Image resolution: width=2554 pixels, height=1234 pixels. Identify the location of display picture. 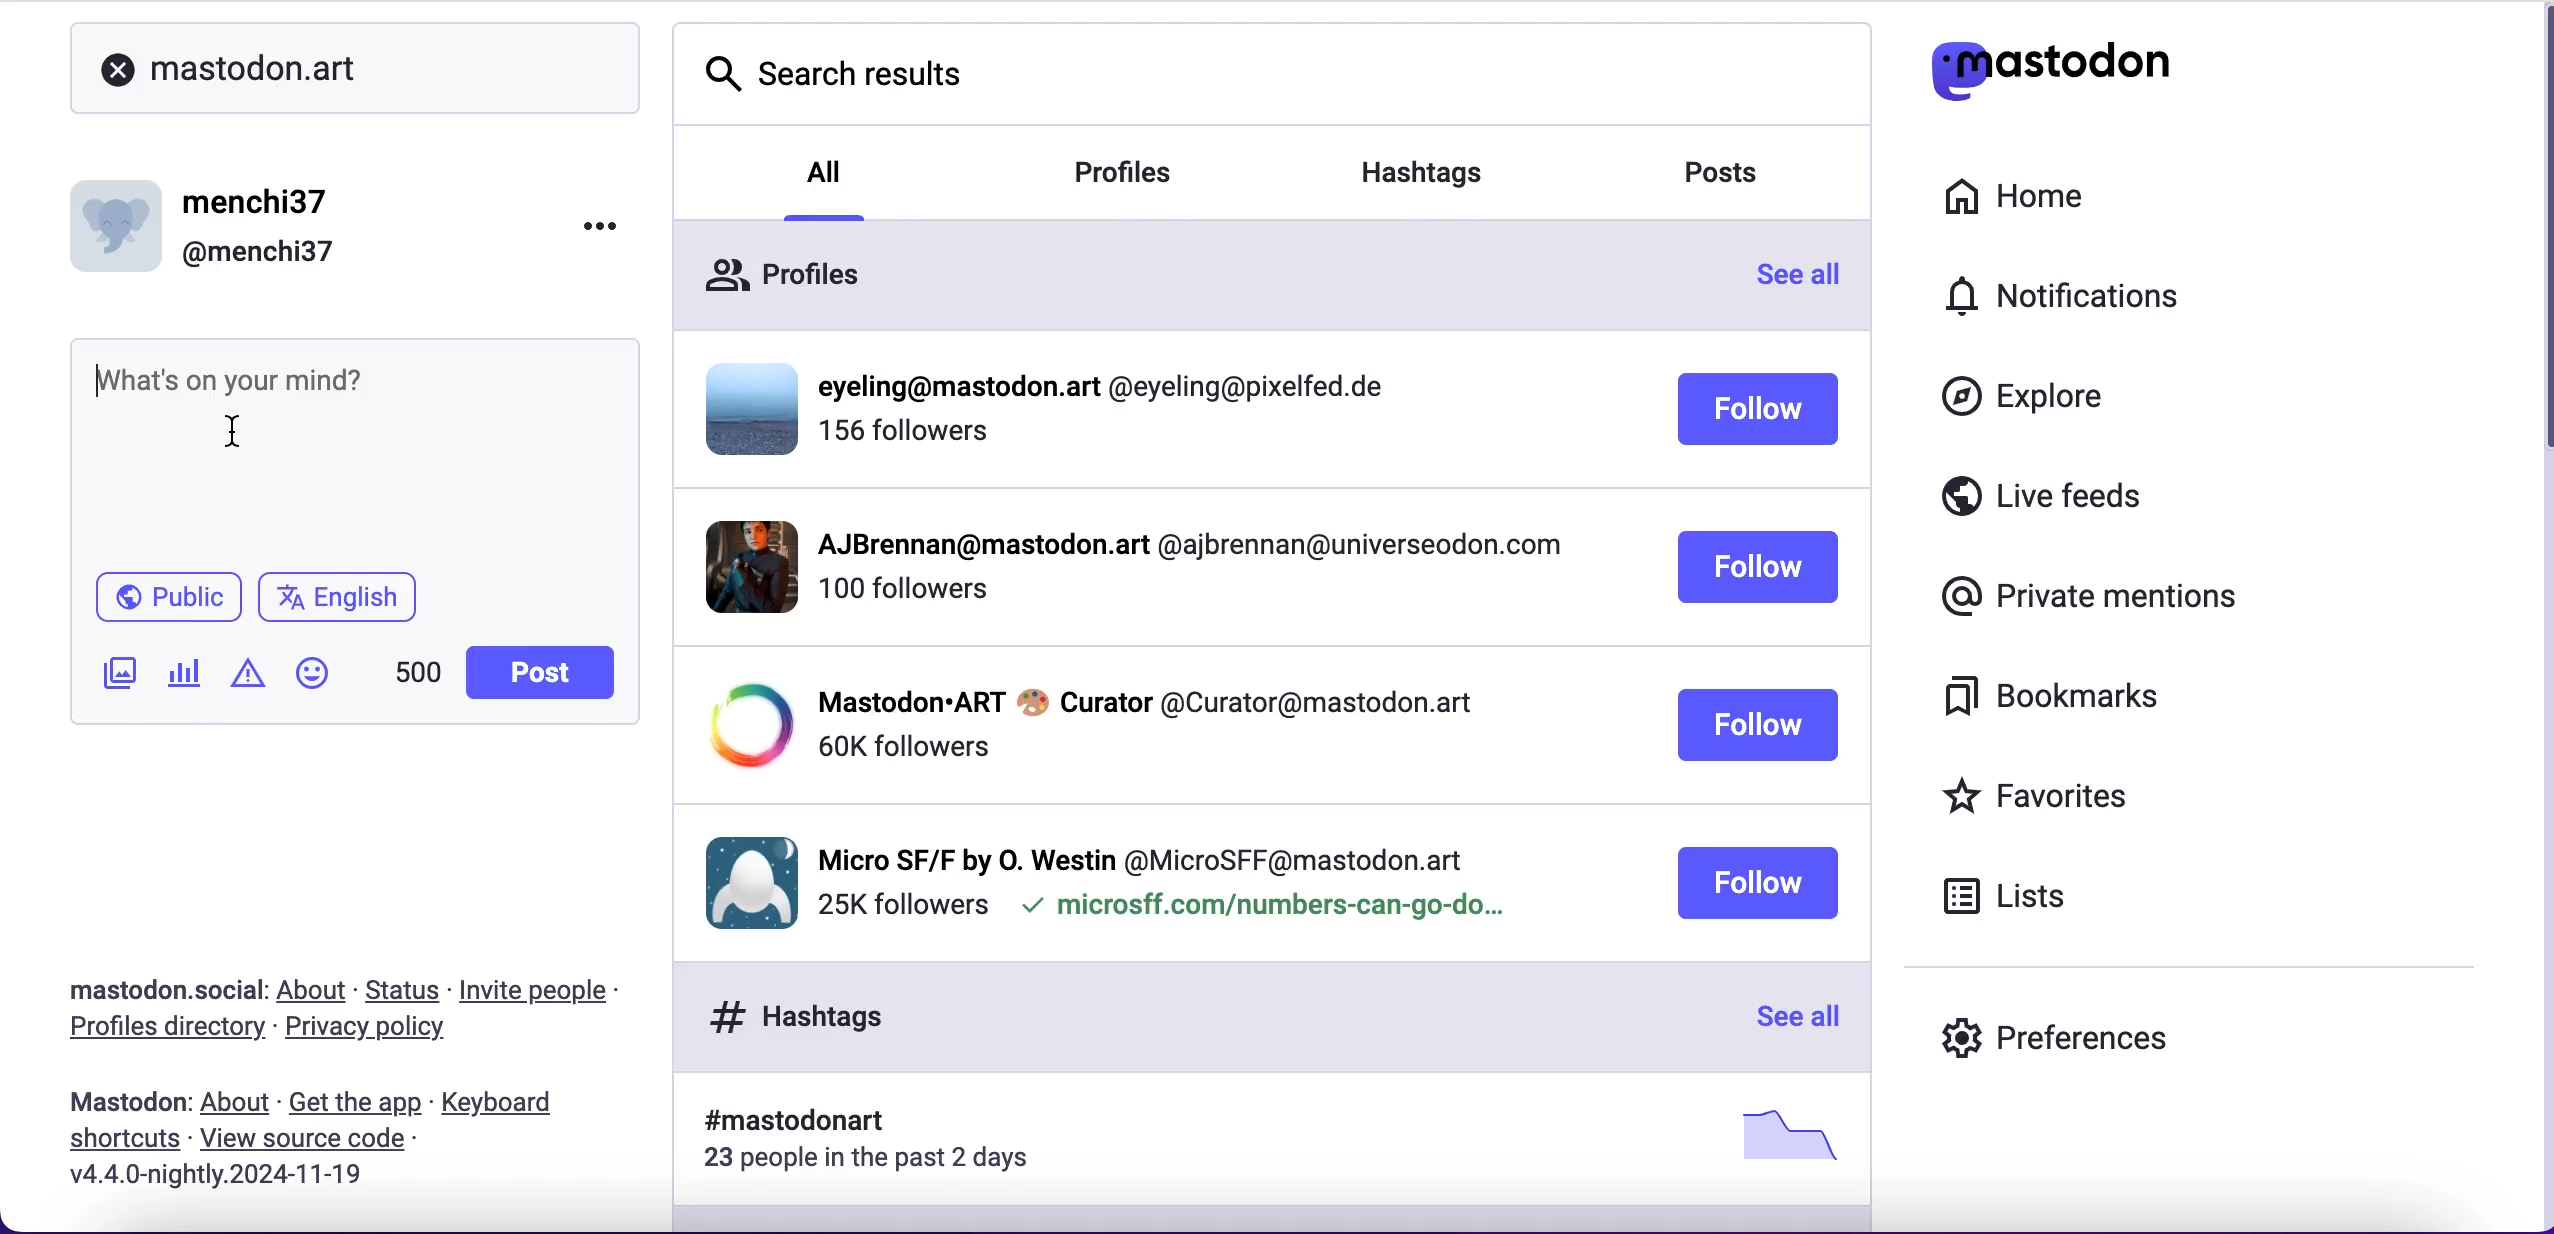
(743, 726).